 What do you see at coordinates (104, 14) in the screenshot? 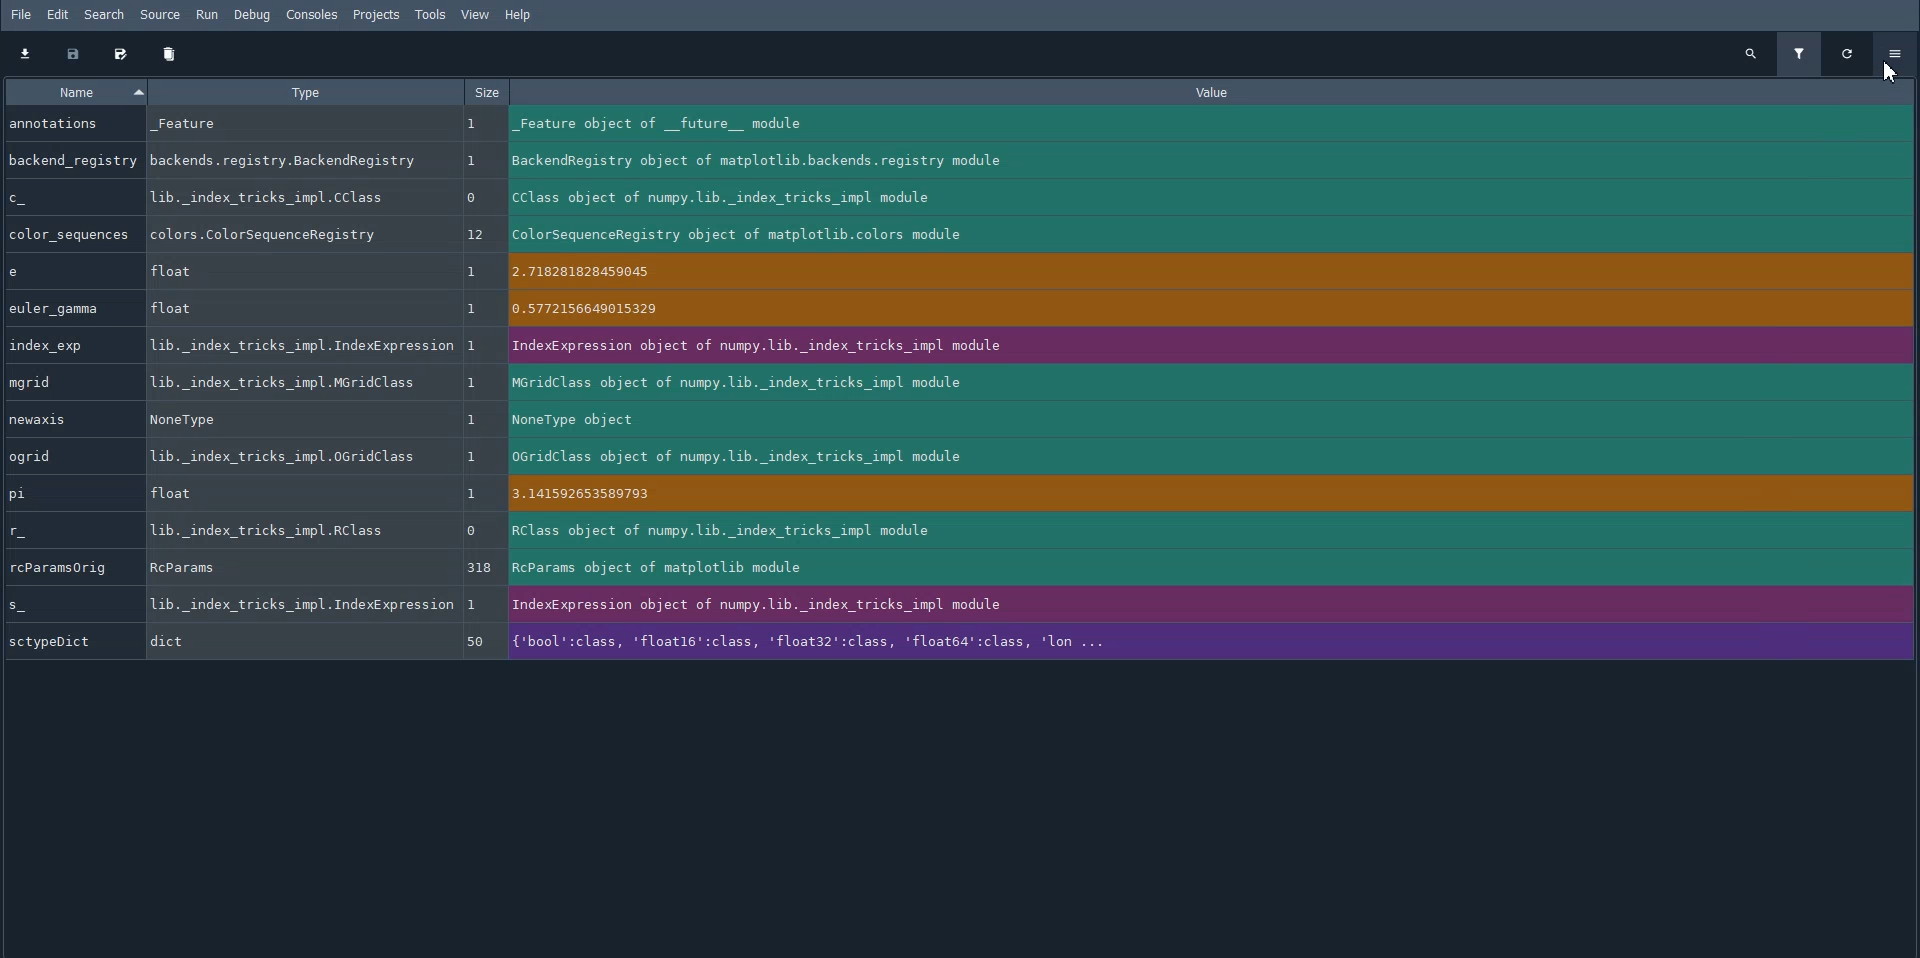
I see `Search` at bounding box center [104, 14].